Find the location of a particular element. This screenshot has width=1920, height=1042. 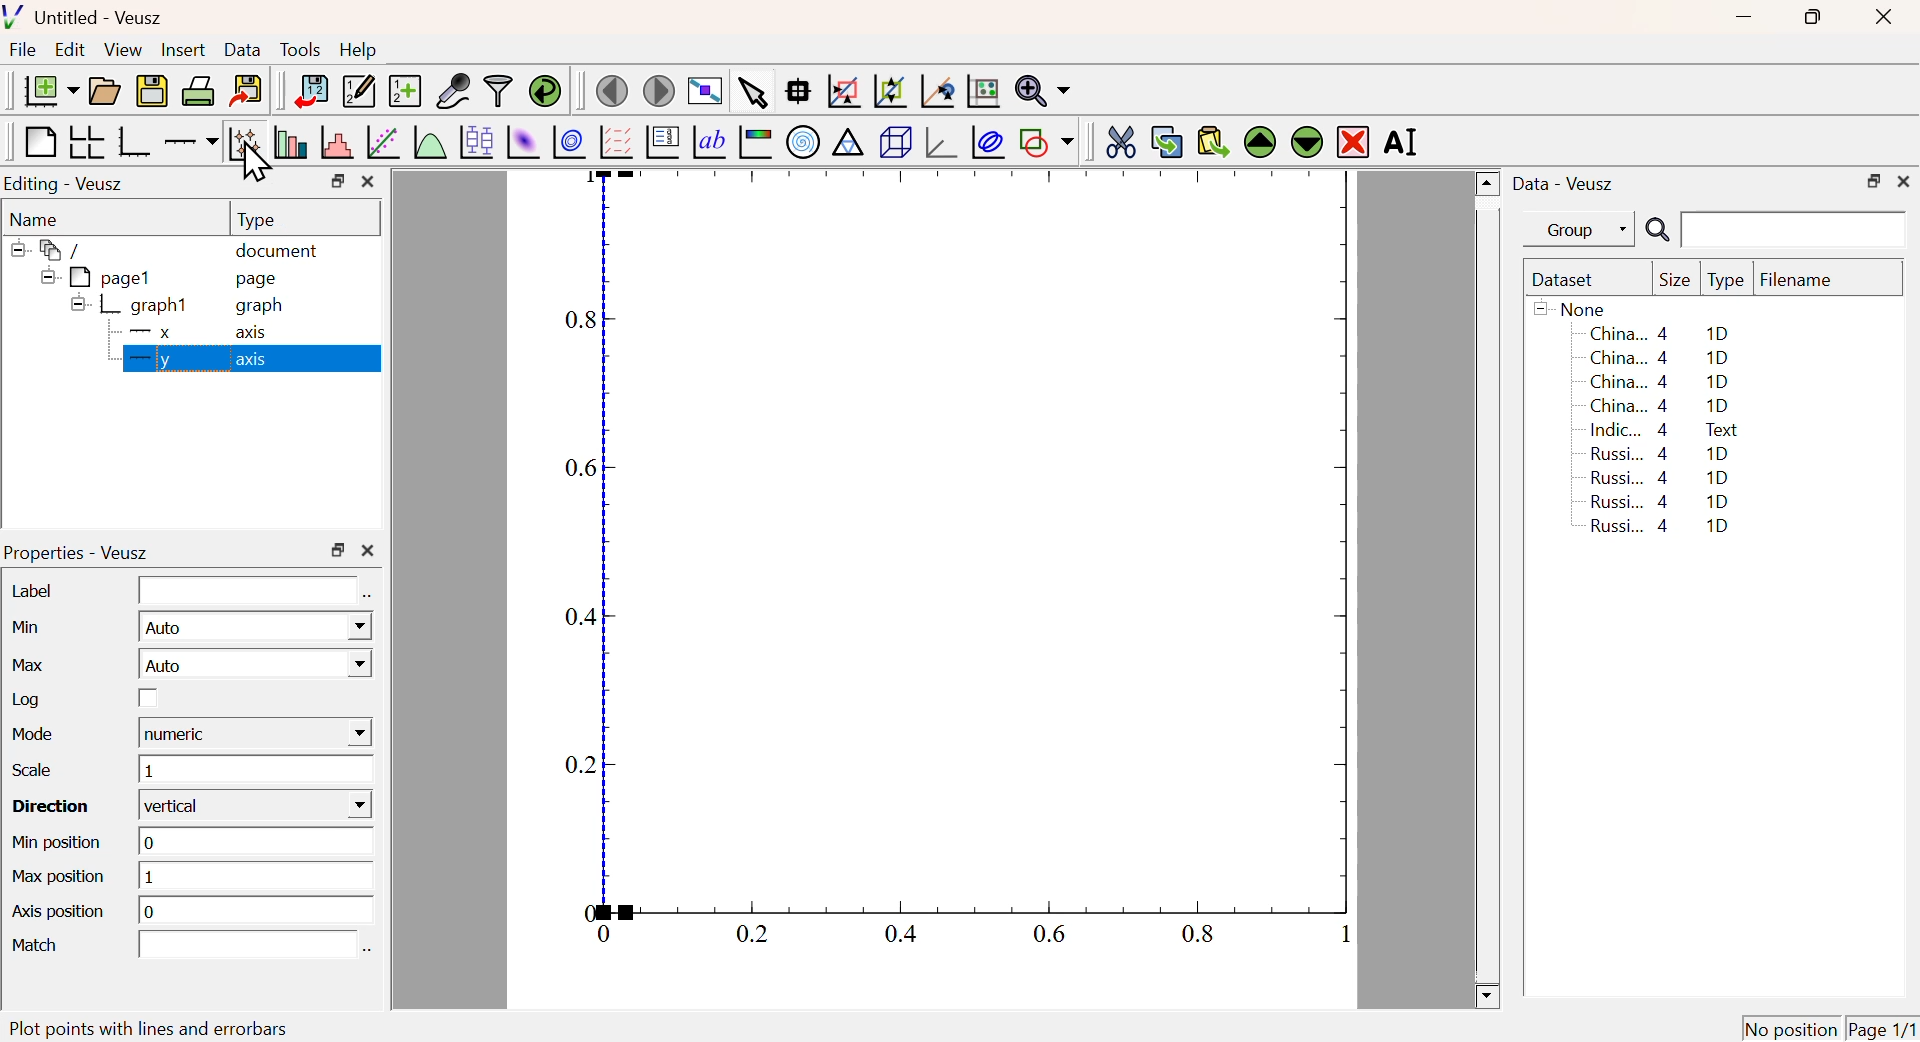

Label is located at coordinates (34, 590).